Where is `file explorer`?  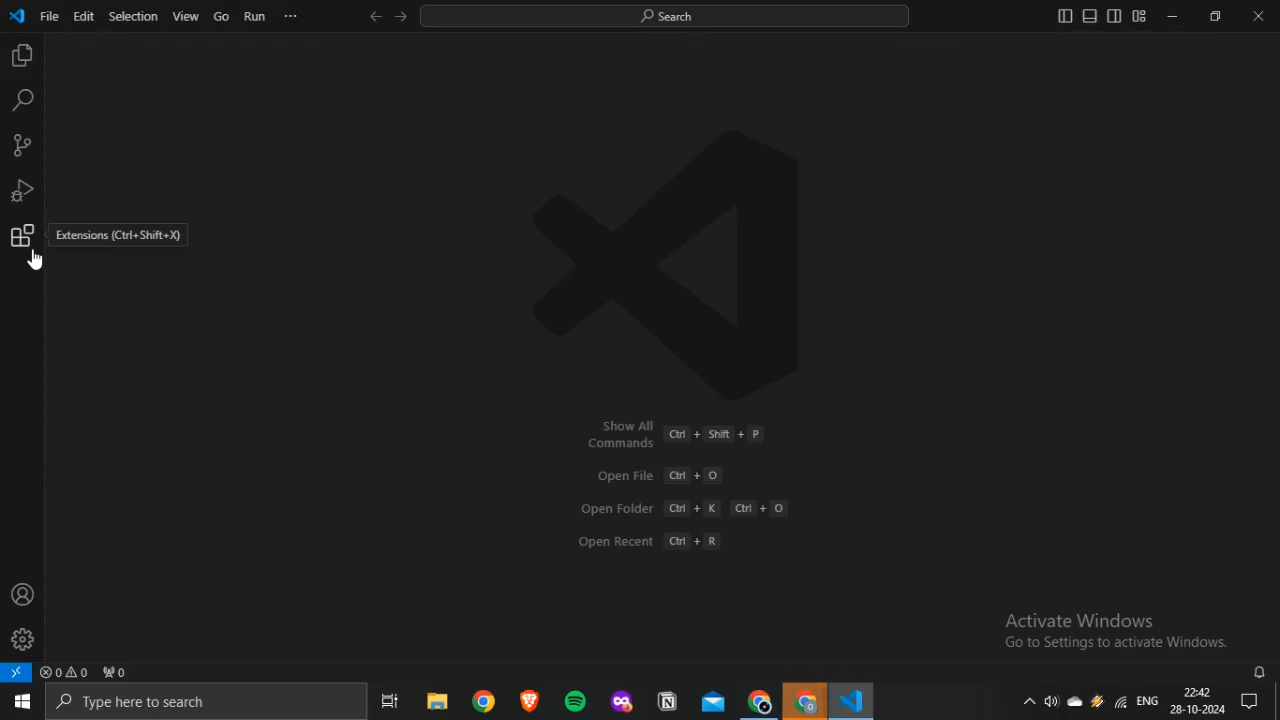
file explorer is located at coordinates (438, 700).